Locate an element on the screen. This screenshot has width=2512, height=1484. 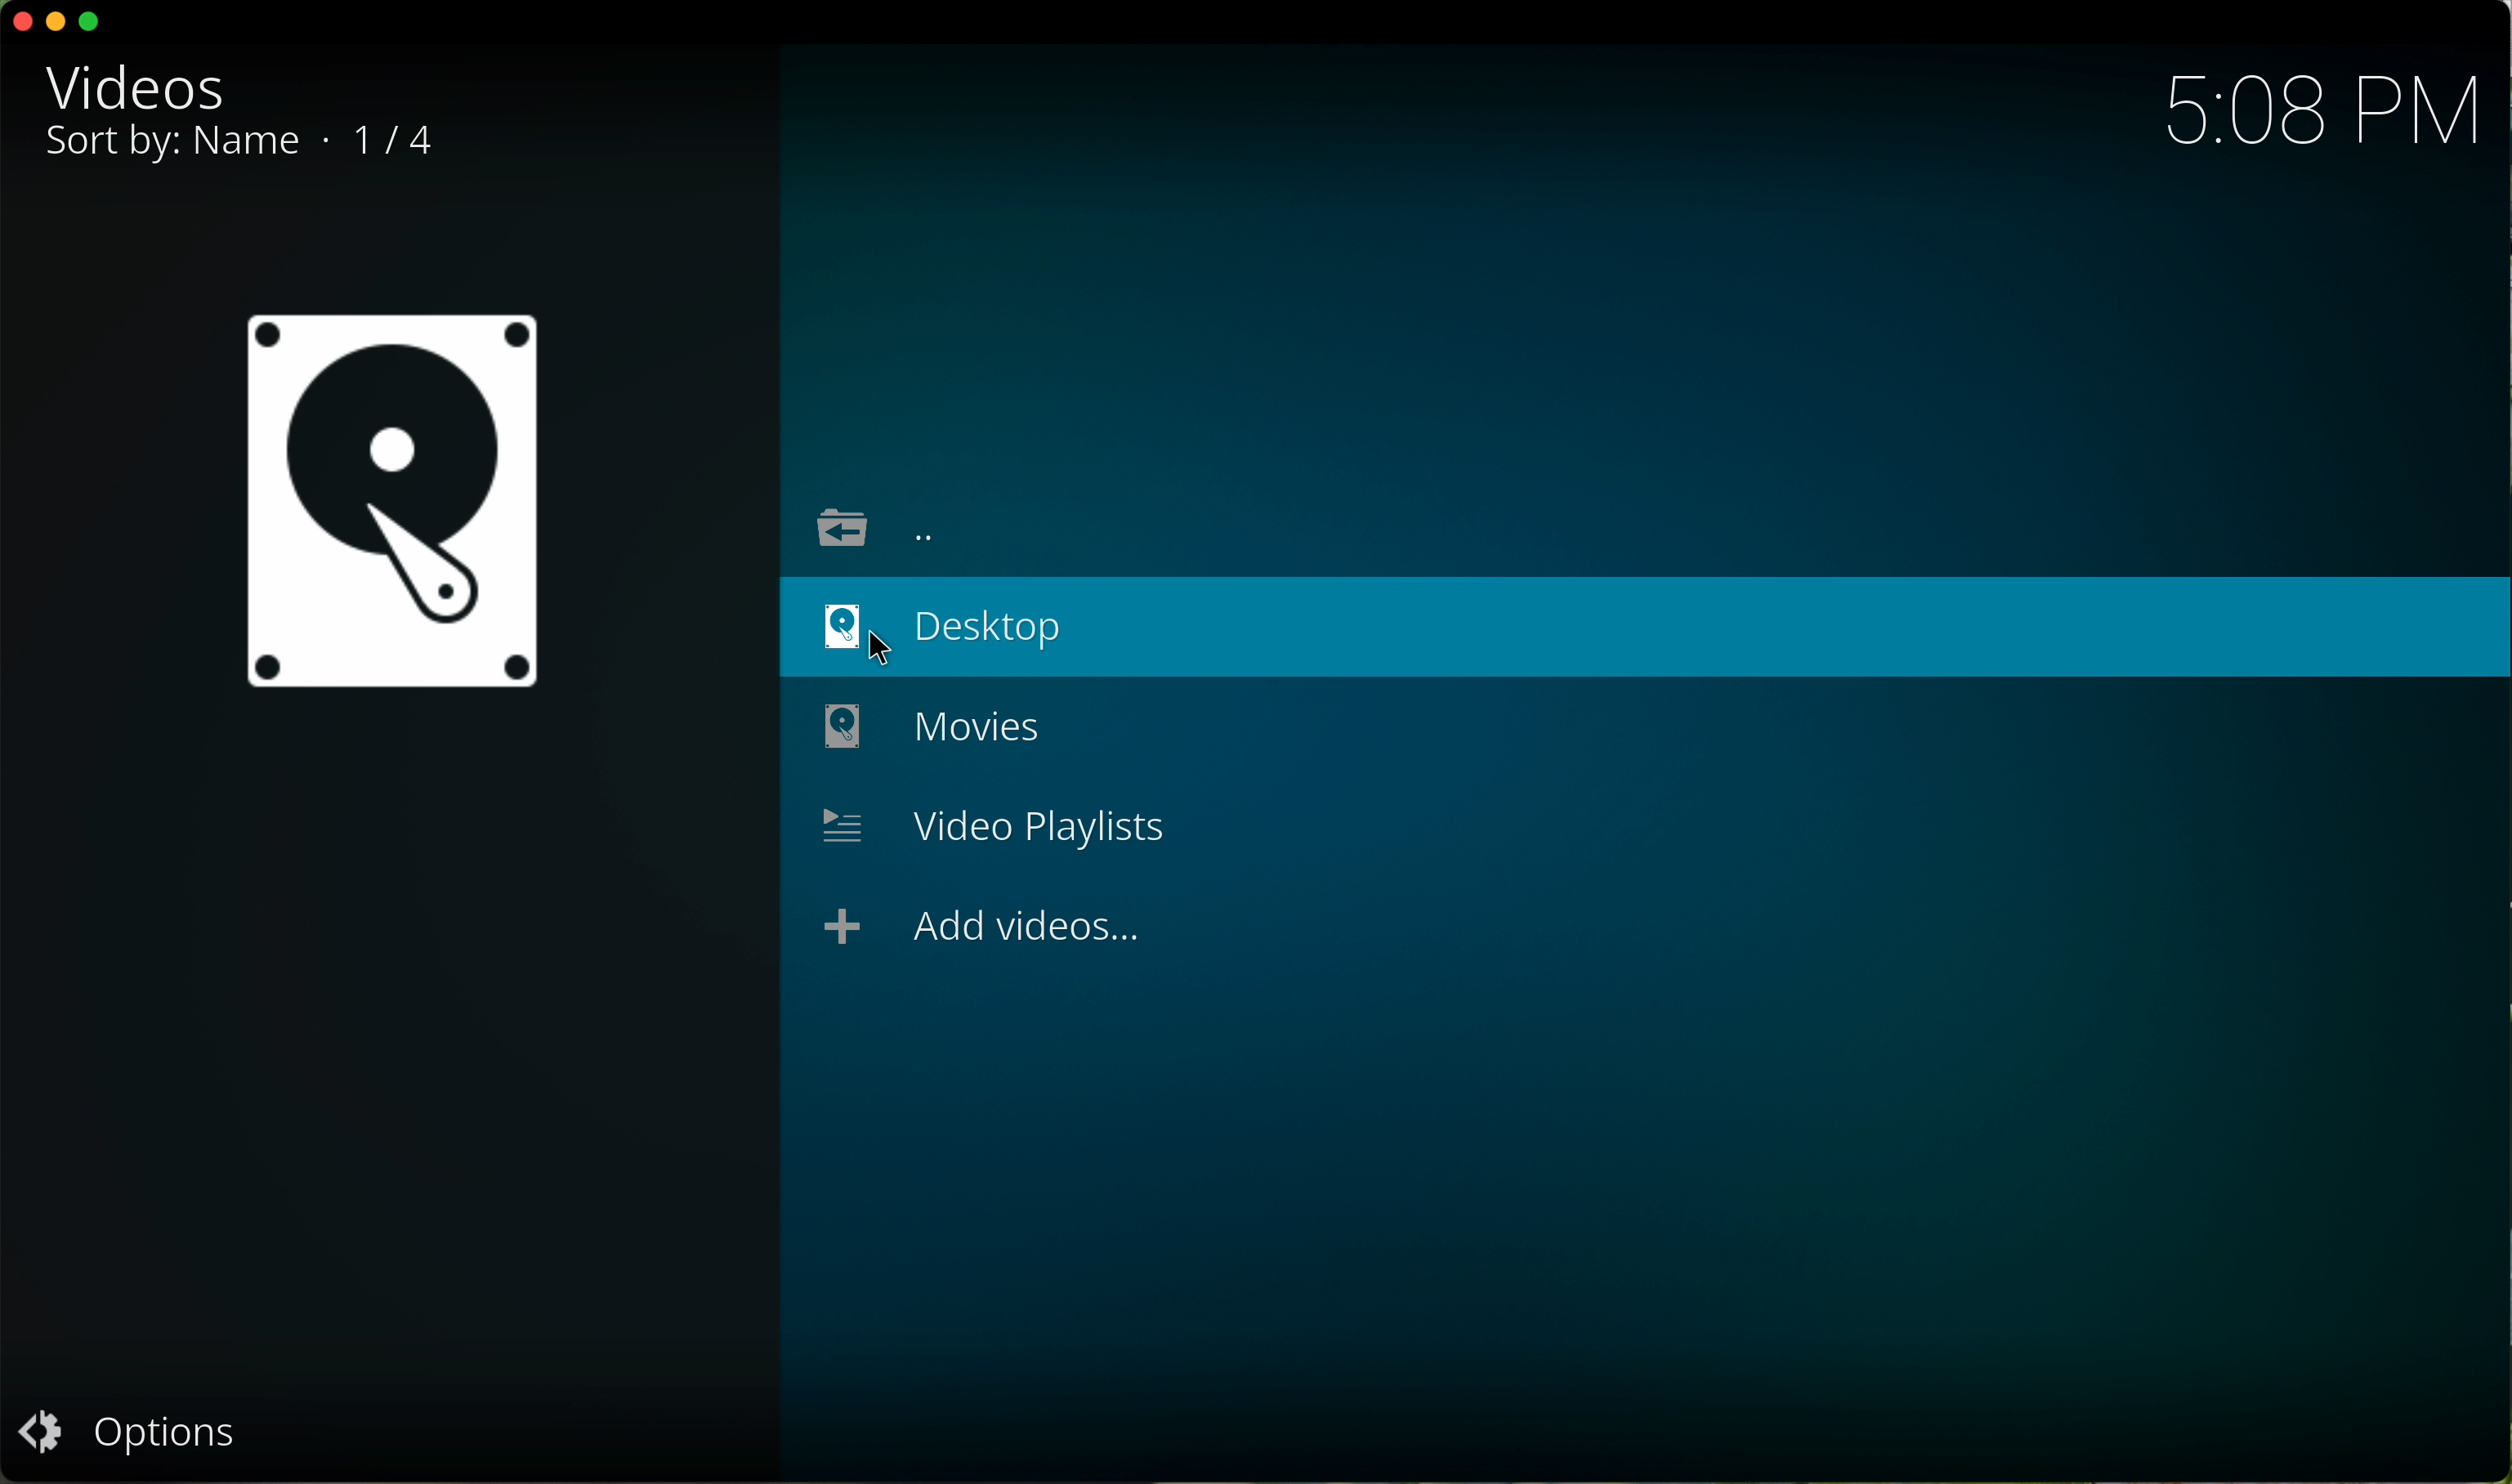
videos is located at coordinates (141, 86).